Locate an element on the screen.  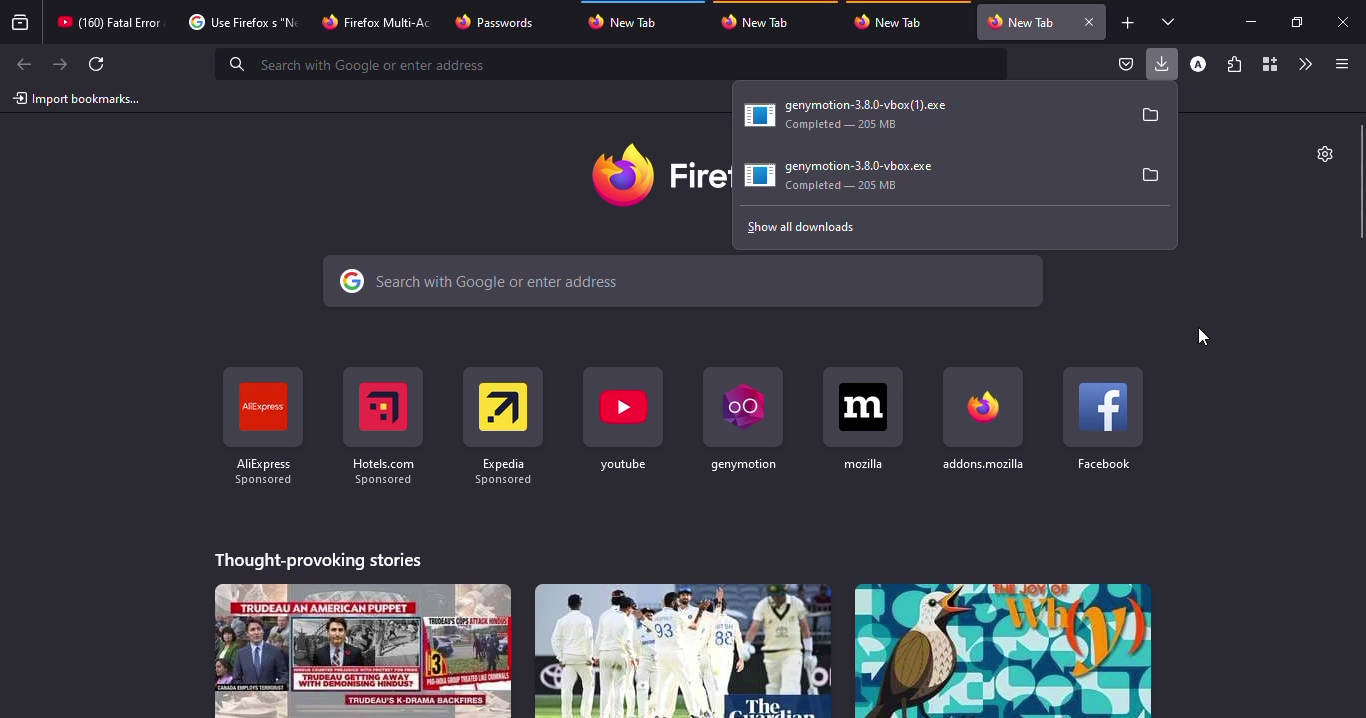
shortcut is located at coordinates (742, 418).